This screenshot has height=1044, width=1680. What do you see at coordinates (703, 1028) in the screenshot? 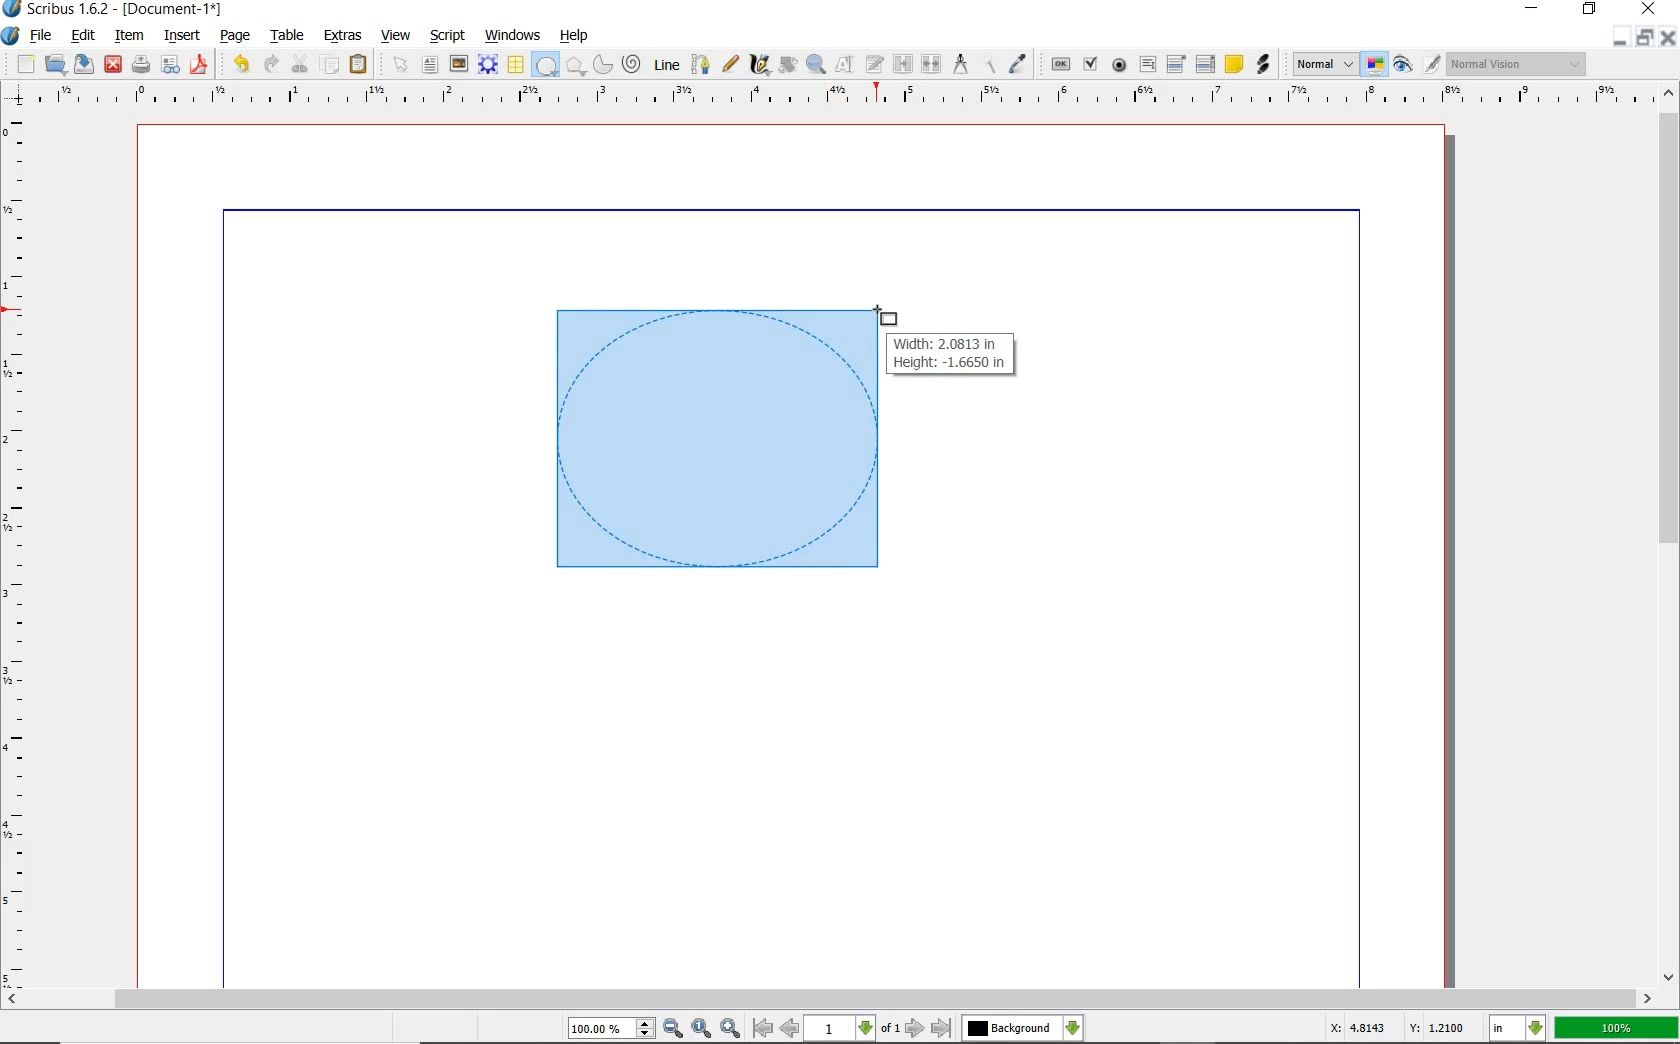
I see `zoom to` at bounding box center [703, 1028].